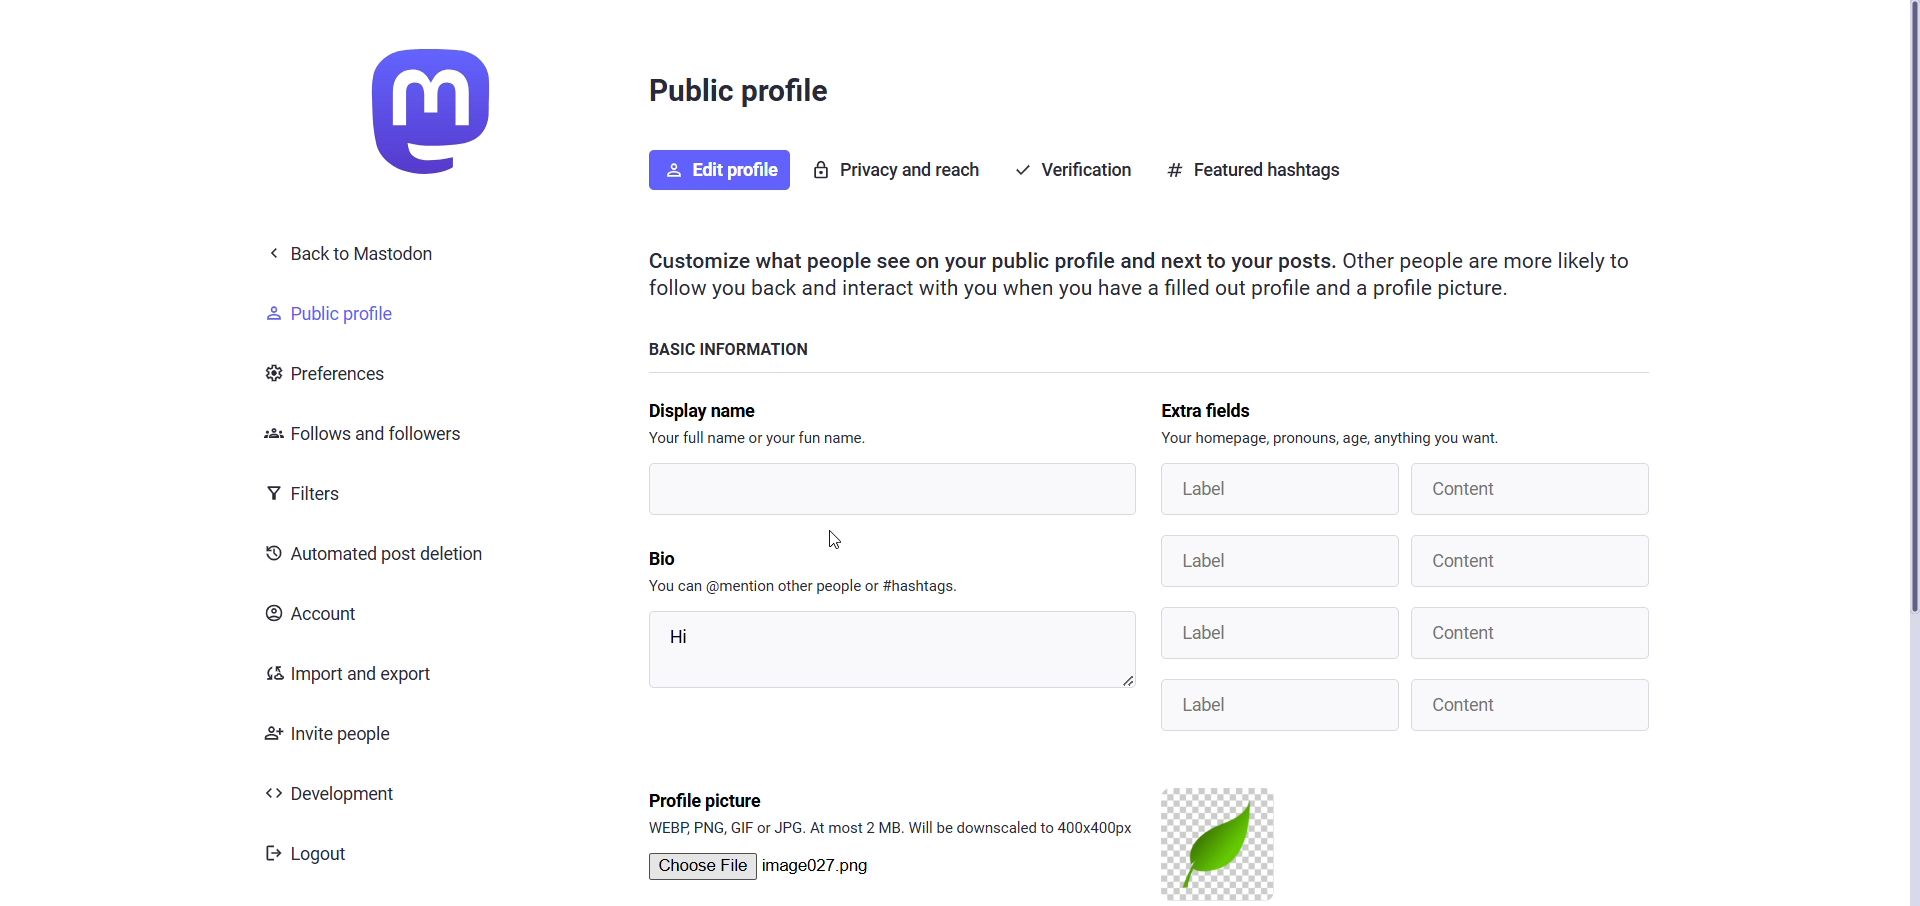 The height and width of the screenshot is (906, 1920). Describe the element at coordinates (311, 855) in the screenshot. I see `Logout` at that location.